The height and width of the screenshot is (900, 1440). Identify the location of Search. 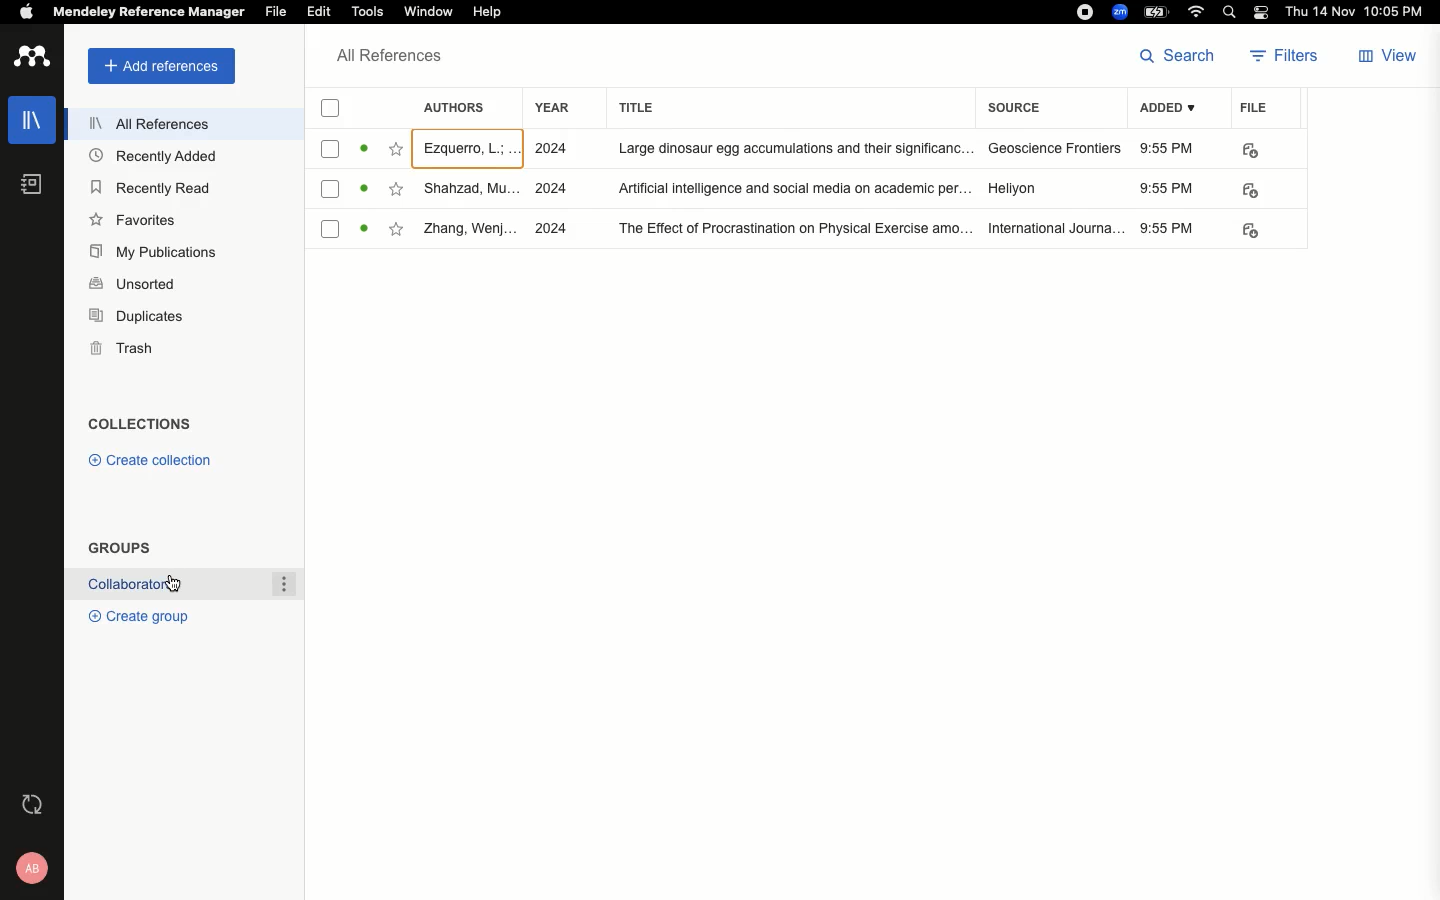
(1177, 54).